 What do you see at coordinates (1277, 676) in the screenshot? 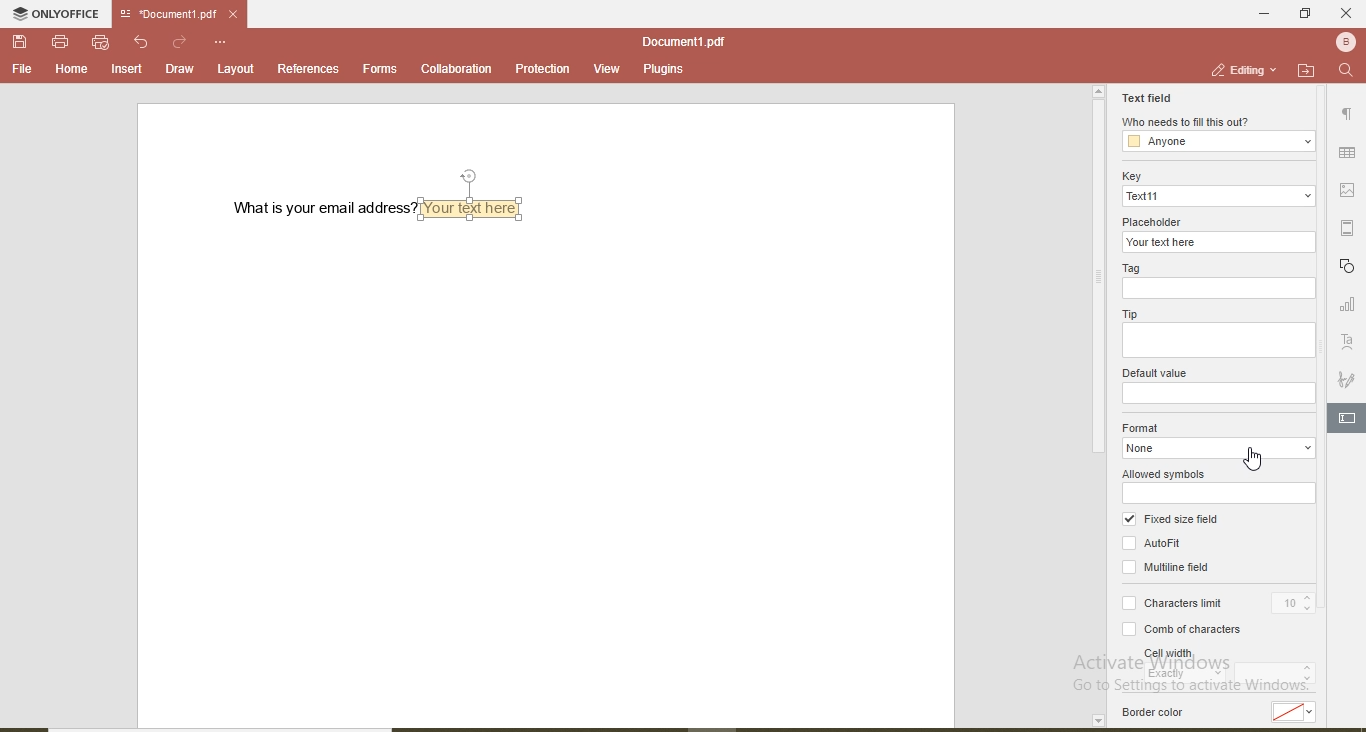
I see `input cell width` at bounding box center [1277, 676].